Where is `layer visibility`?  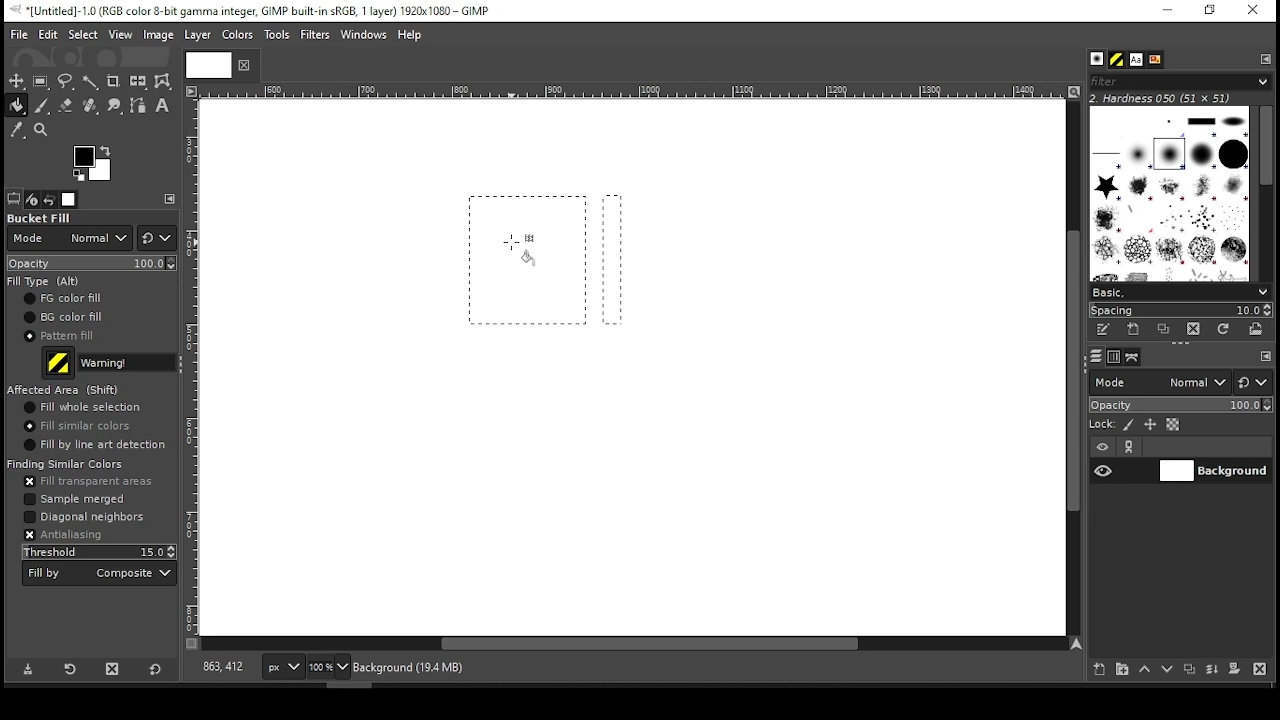 layer visibility is located at coordinates (1103, 447).